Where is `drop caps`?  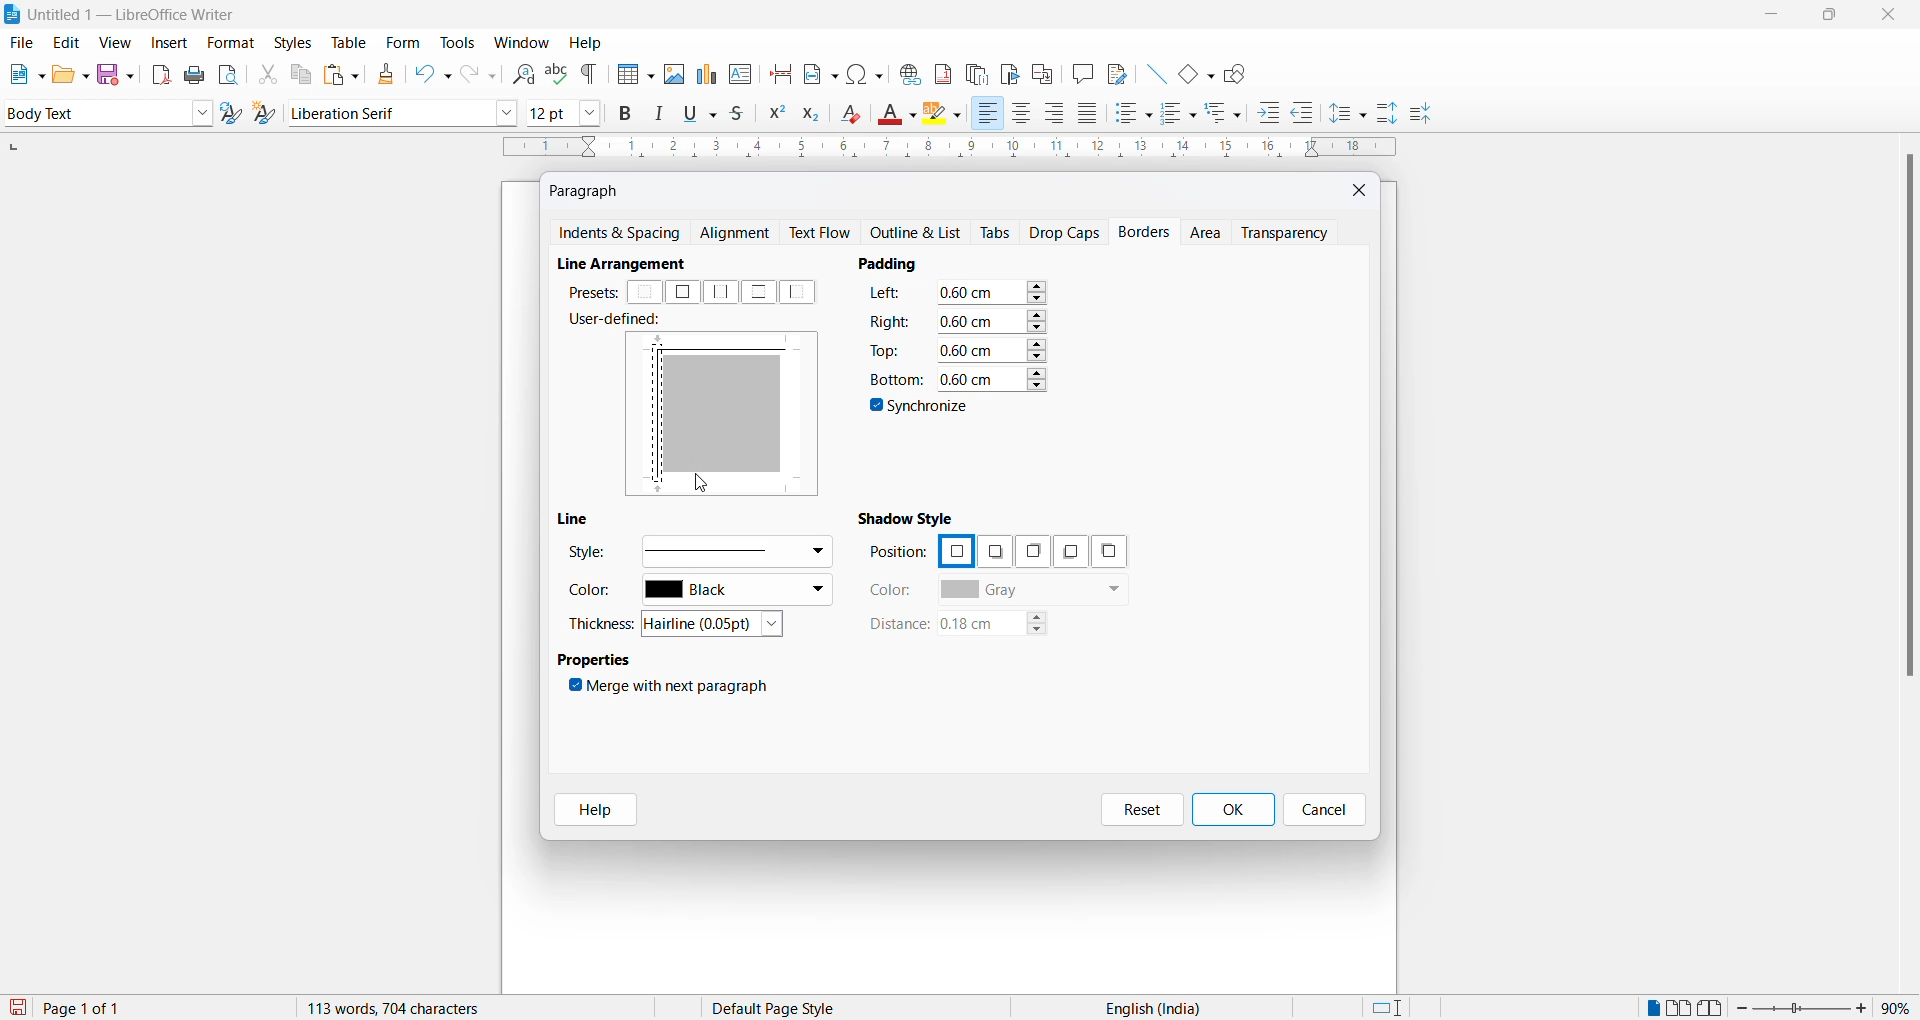 drop caps is located at coordinates (1065, 231).